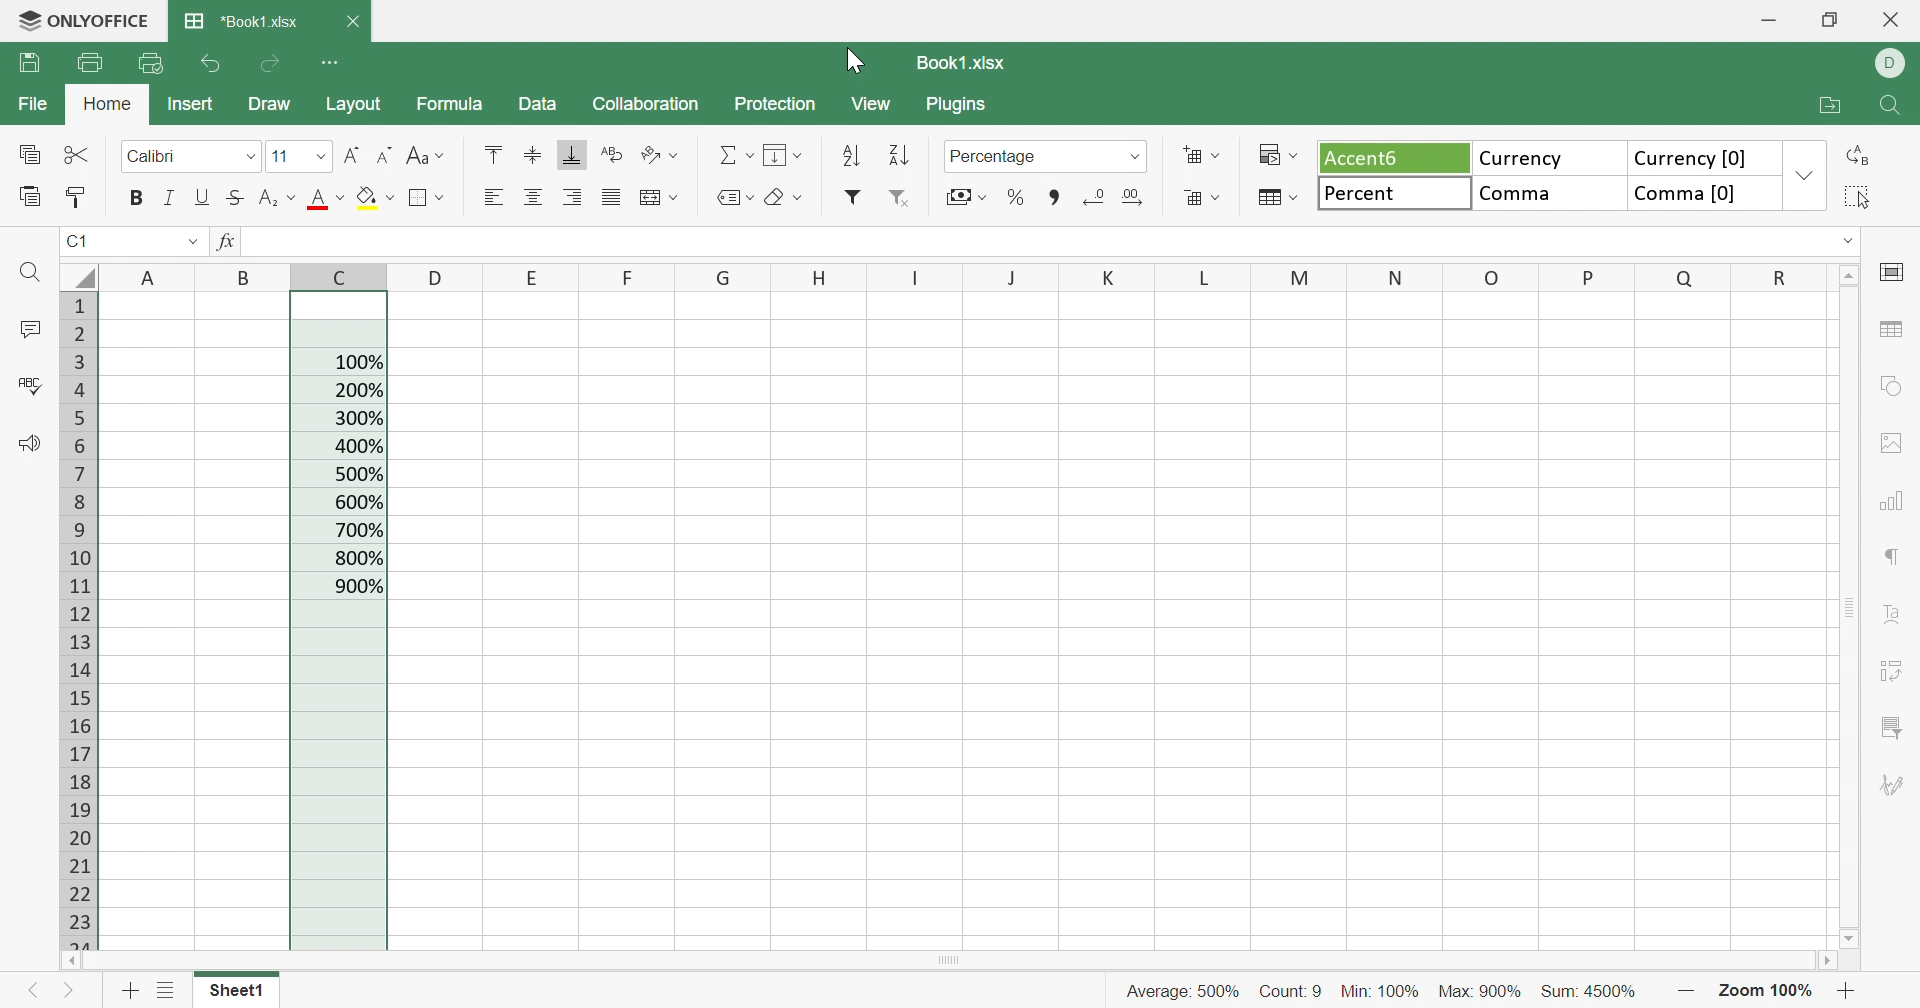 Image resolution: width=1920 pixels, height=1008 pixels. I want to click on Quick Print, so click(148, 66).